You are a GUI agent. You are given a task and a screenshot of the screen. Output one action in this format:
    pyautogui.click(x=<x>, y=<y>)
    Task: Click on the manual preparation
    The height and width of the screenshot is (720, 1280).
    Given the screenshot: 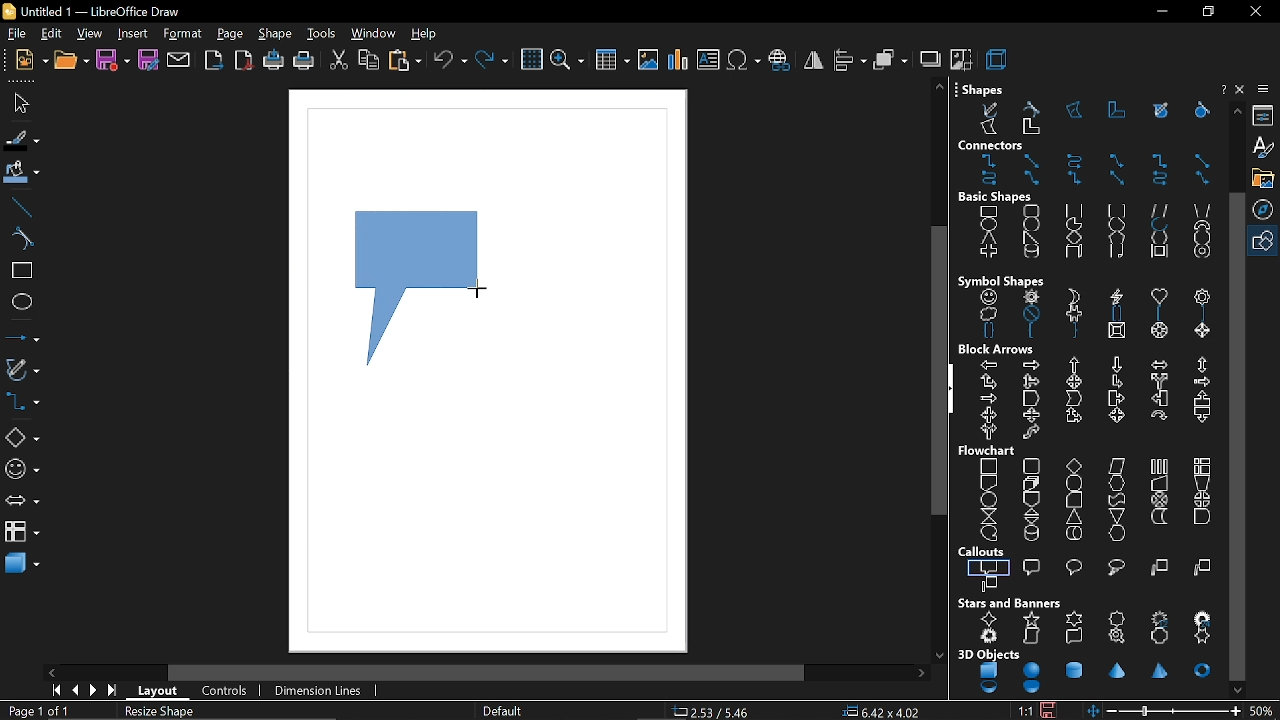 What is the action you would take?
    pyautogui.click(x=1202, y=482)
    